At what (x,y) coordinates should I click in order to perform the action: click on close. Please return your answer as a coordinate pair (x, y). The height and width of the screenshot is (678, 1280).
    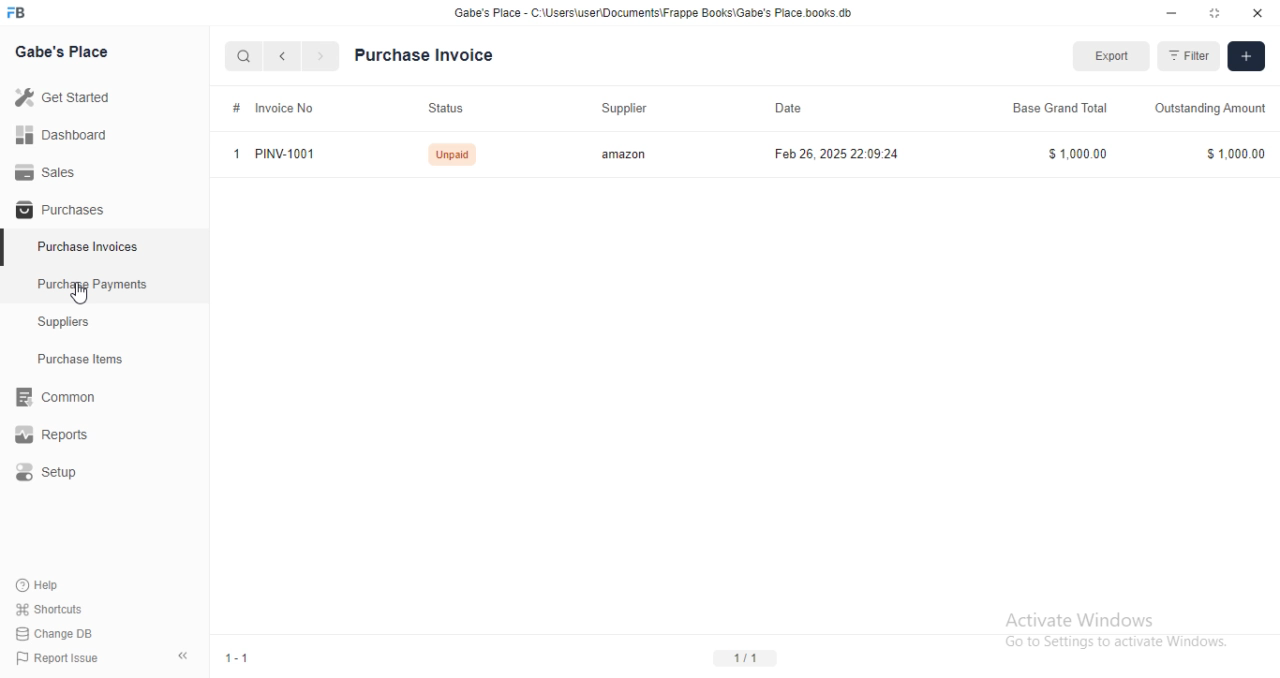
    Looking at the image, I should click on (1258, 13).